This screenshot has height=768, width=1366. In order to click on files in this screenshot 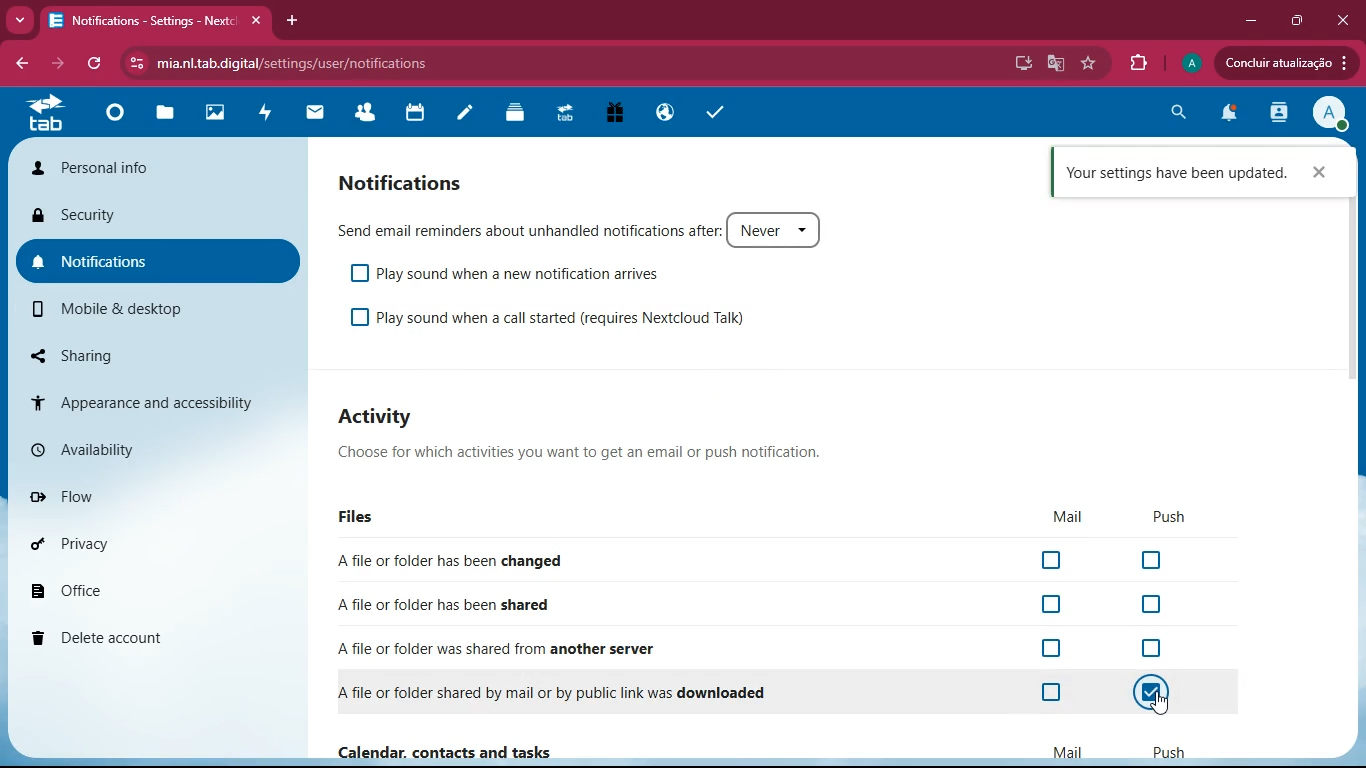, I will do `click(163, 115)`.